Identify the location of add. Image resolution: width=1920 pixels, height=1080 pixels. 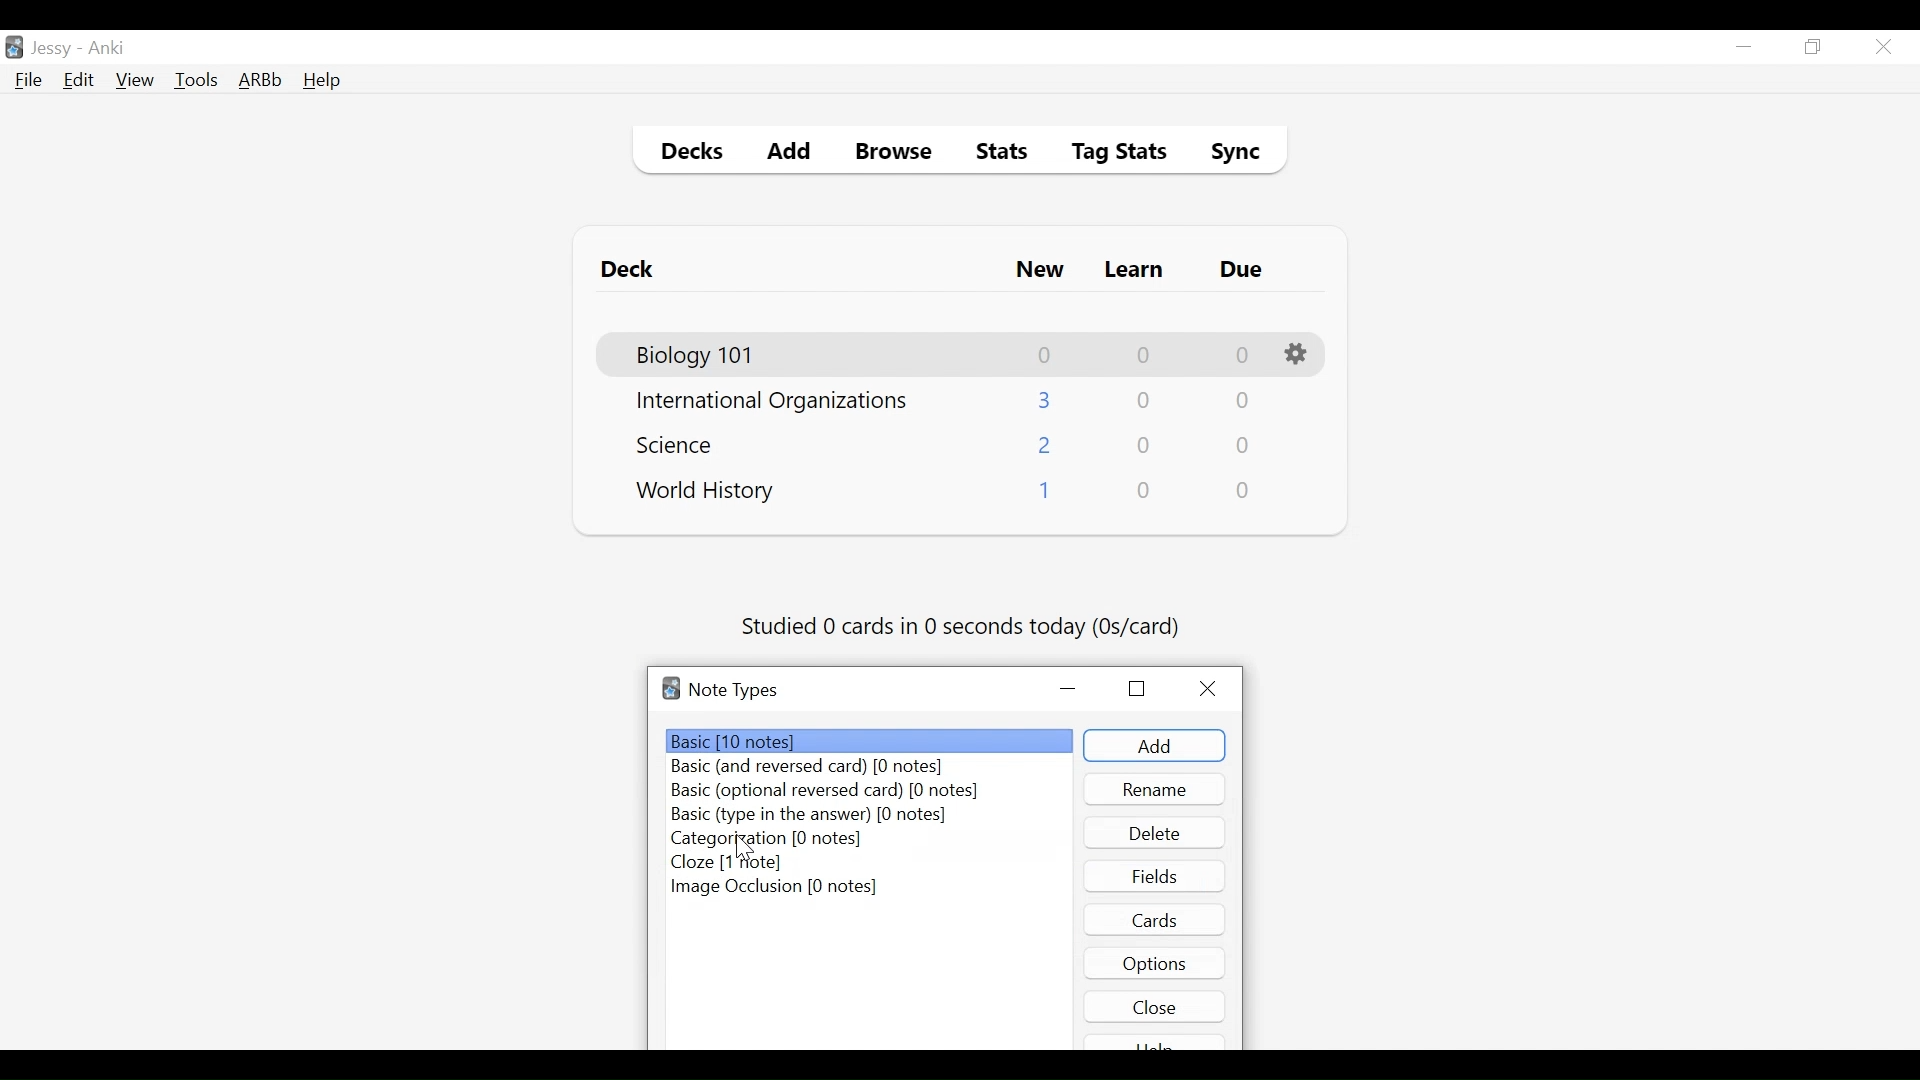
(1154, 746).